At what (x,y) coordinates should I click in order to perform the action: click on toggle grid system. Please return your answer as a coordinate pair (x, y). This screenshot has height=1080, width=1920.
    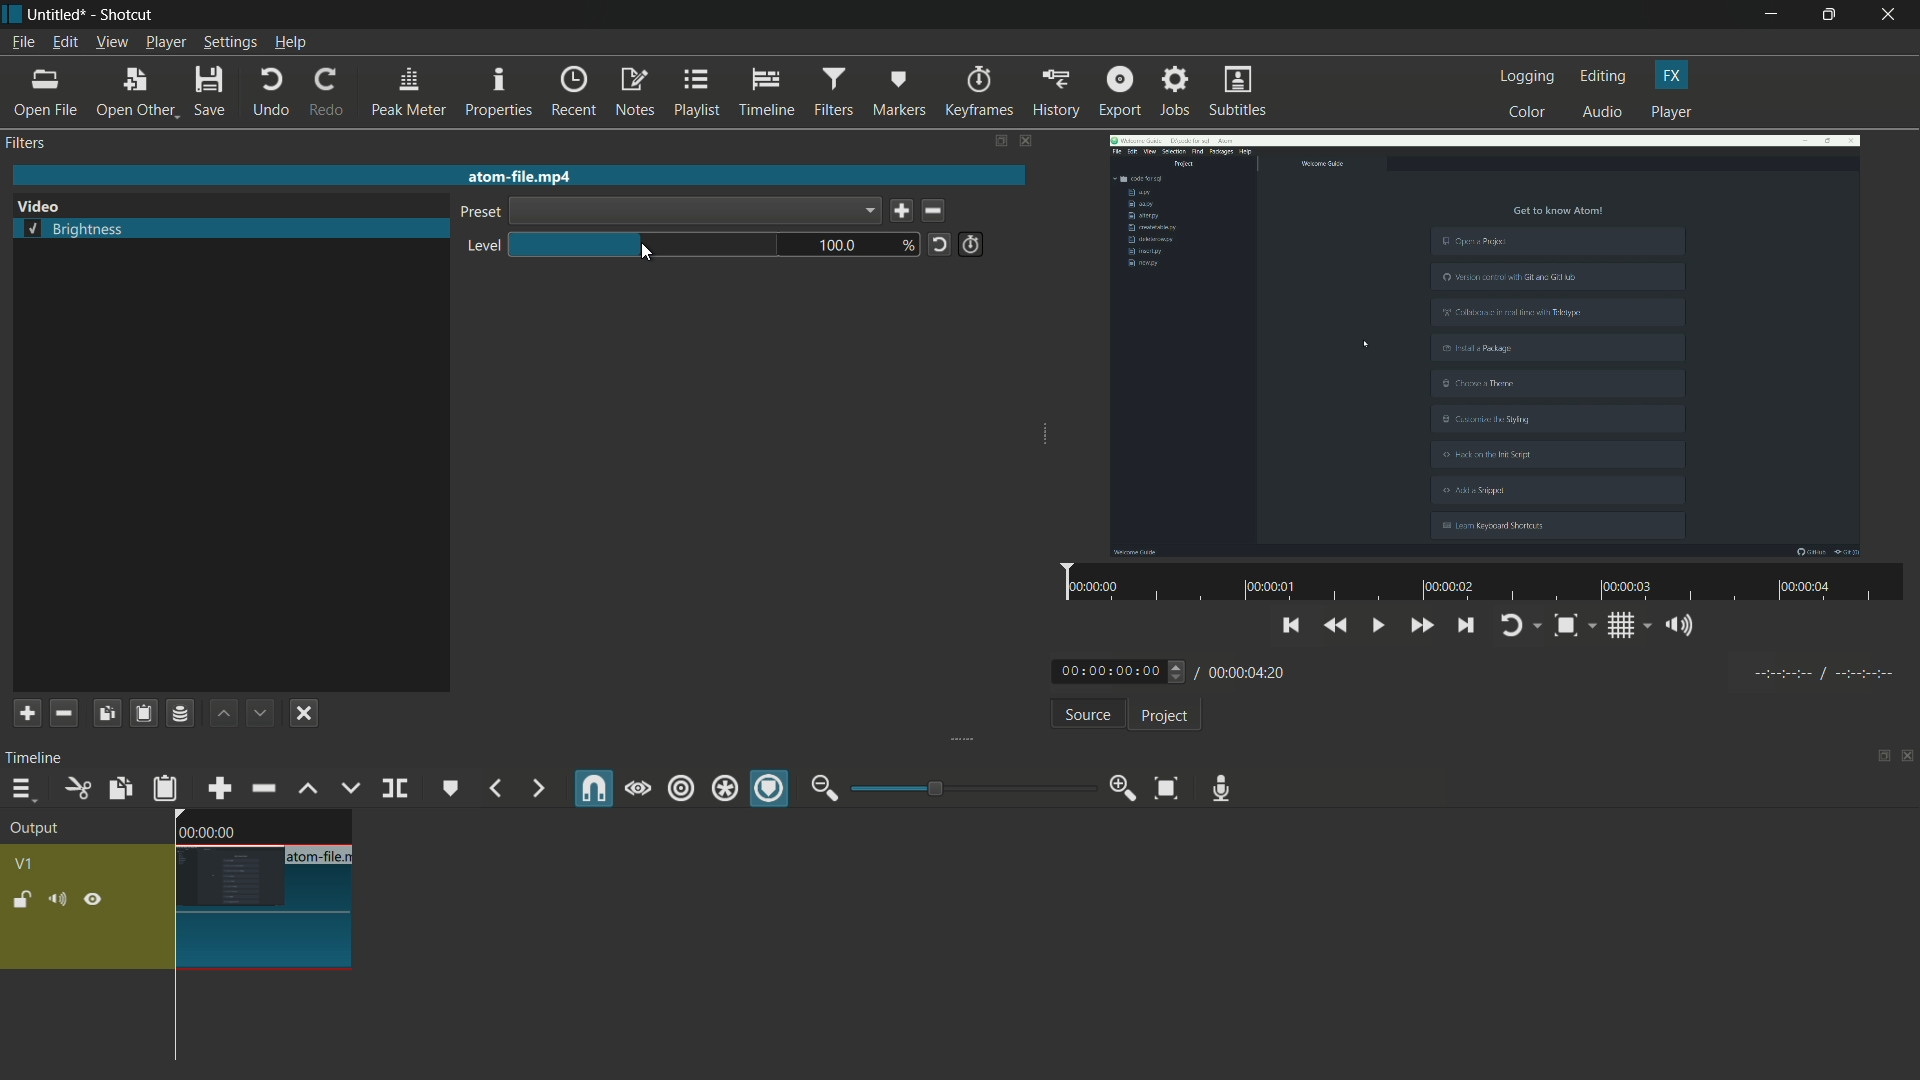
    Looking at the image, I should click on (1631, 629).